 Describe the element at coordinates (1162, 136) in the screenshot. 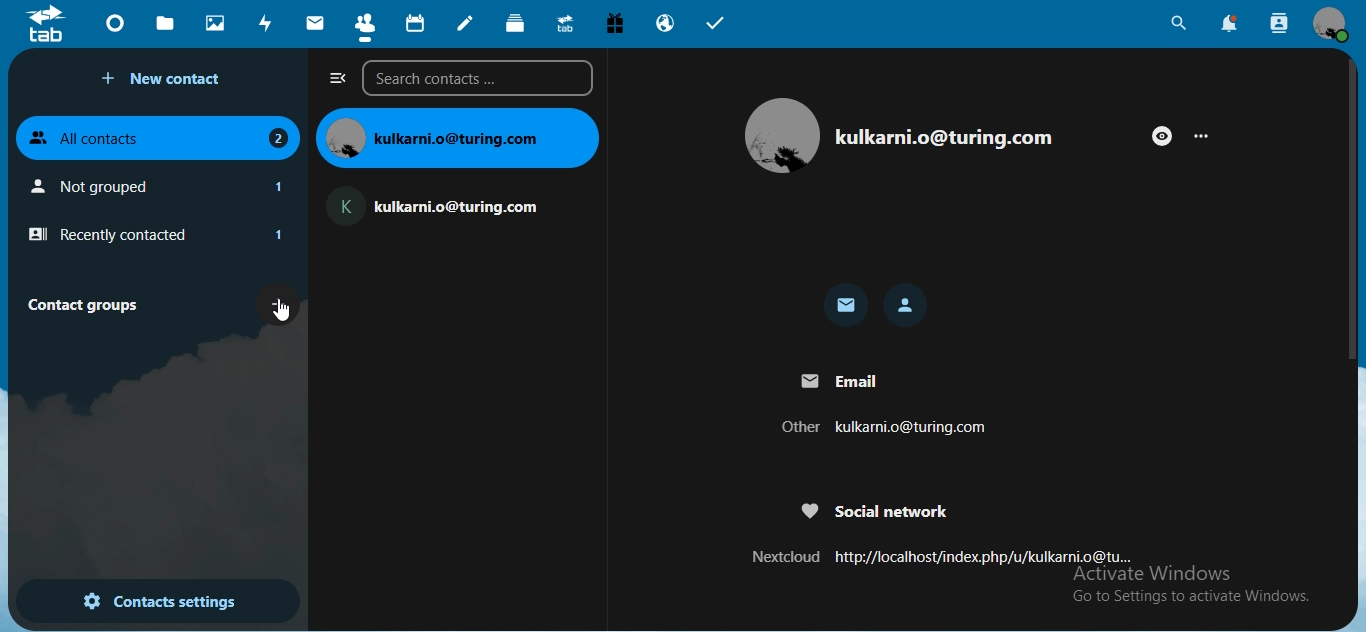

I see `hide` at that location.